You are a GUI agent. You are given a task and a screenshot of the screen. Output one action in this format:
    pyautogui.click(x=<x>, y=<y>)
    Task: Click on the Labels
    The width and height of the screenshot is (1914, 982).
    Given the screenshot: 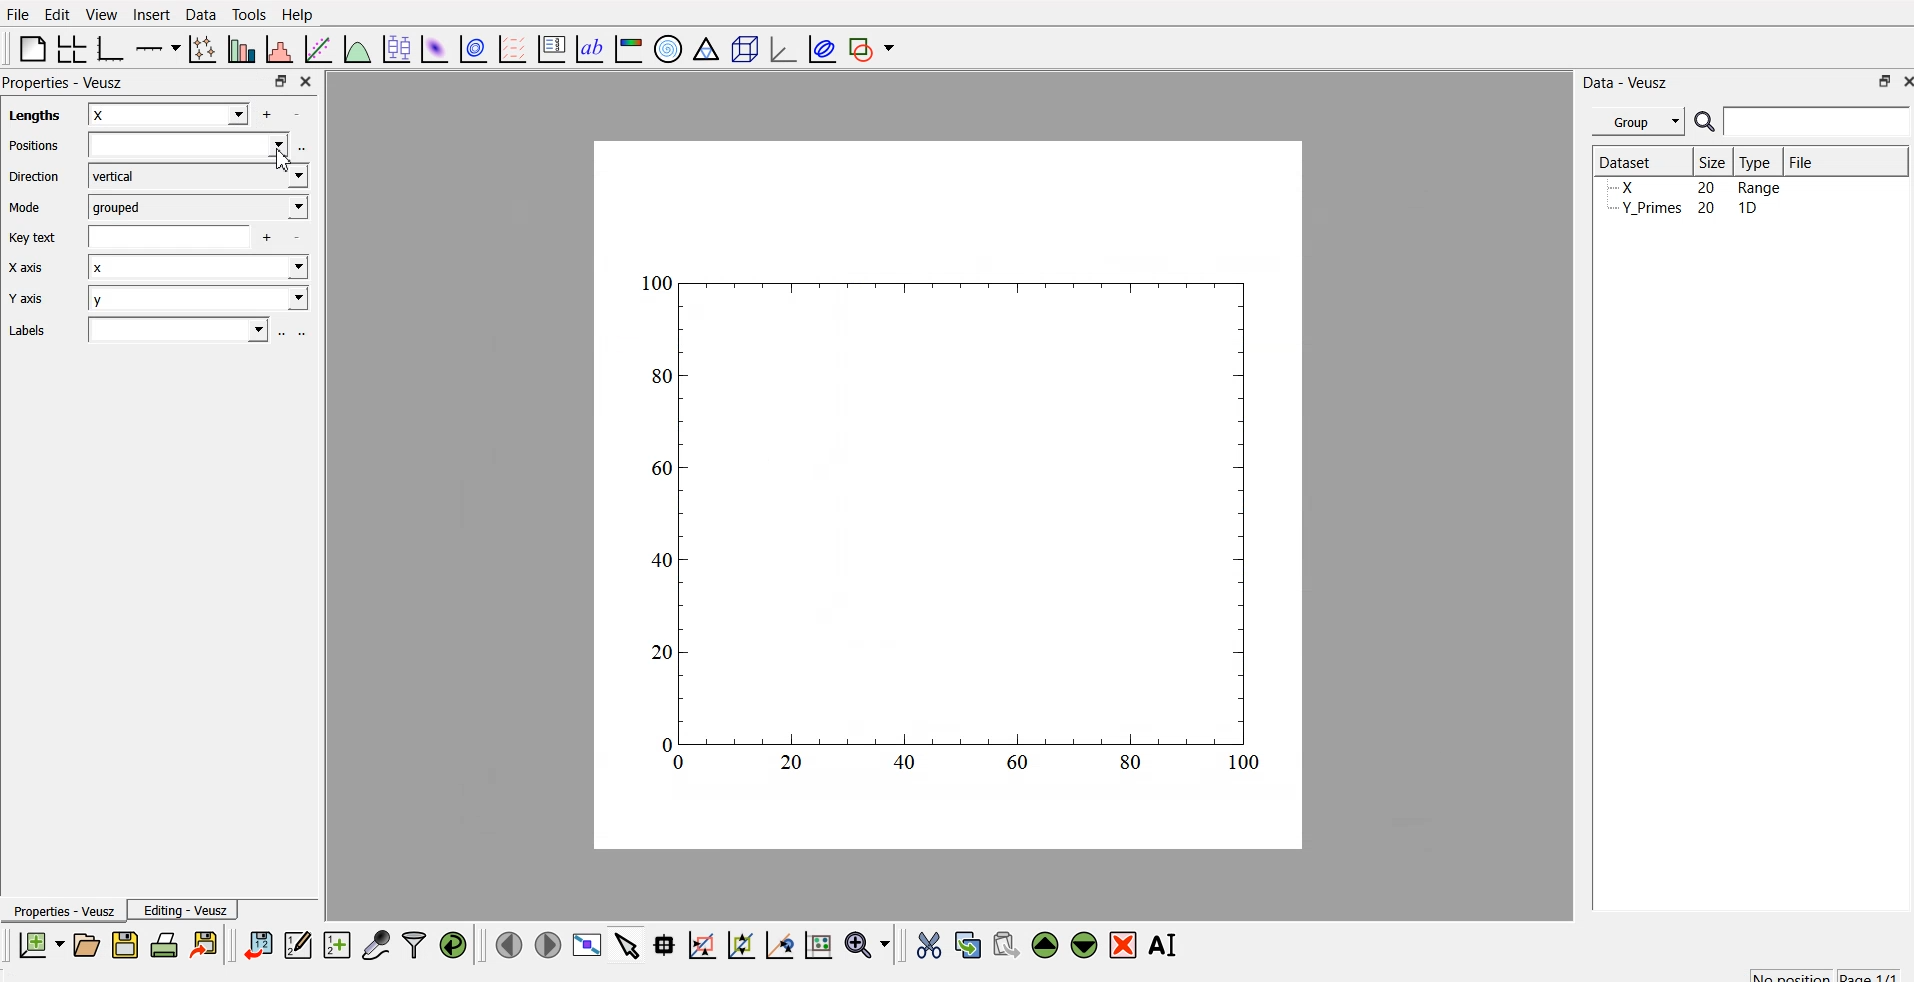 What is the action you would take?
    pyautogui.click(x=152, y=330)
    